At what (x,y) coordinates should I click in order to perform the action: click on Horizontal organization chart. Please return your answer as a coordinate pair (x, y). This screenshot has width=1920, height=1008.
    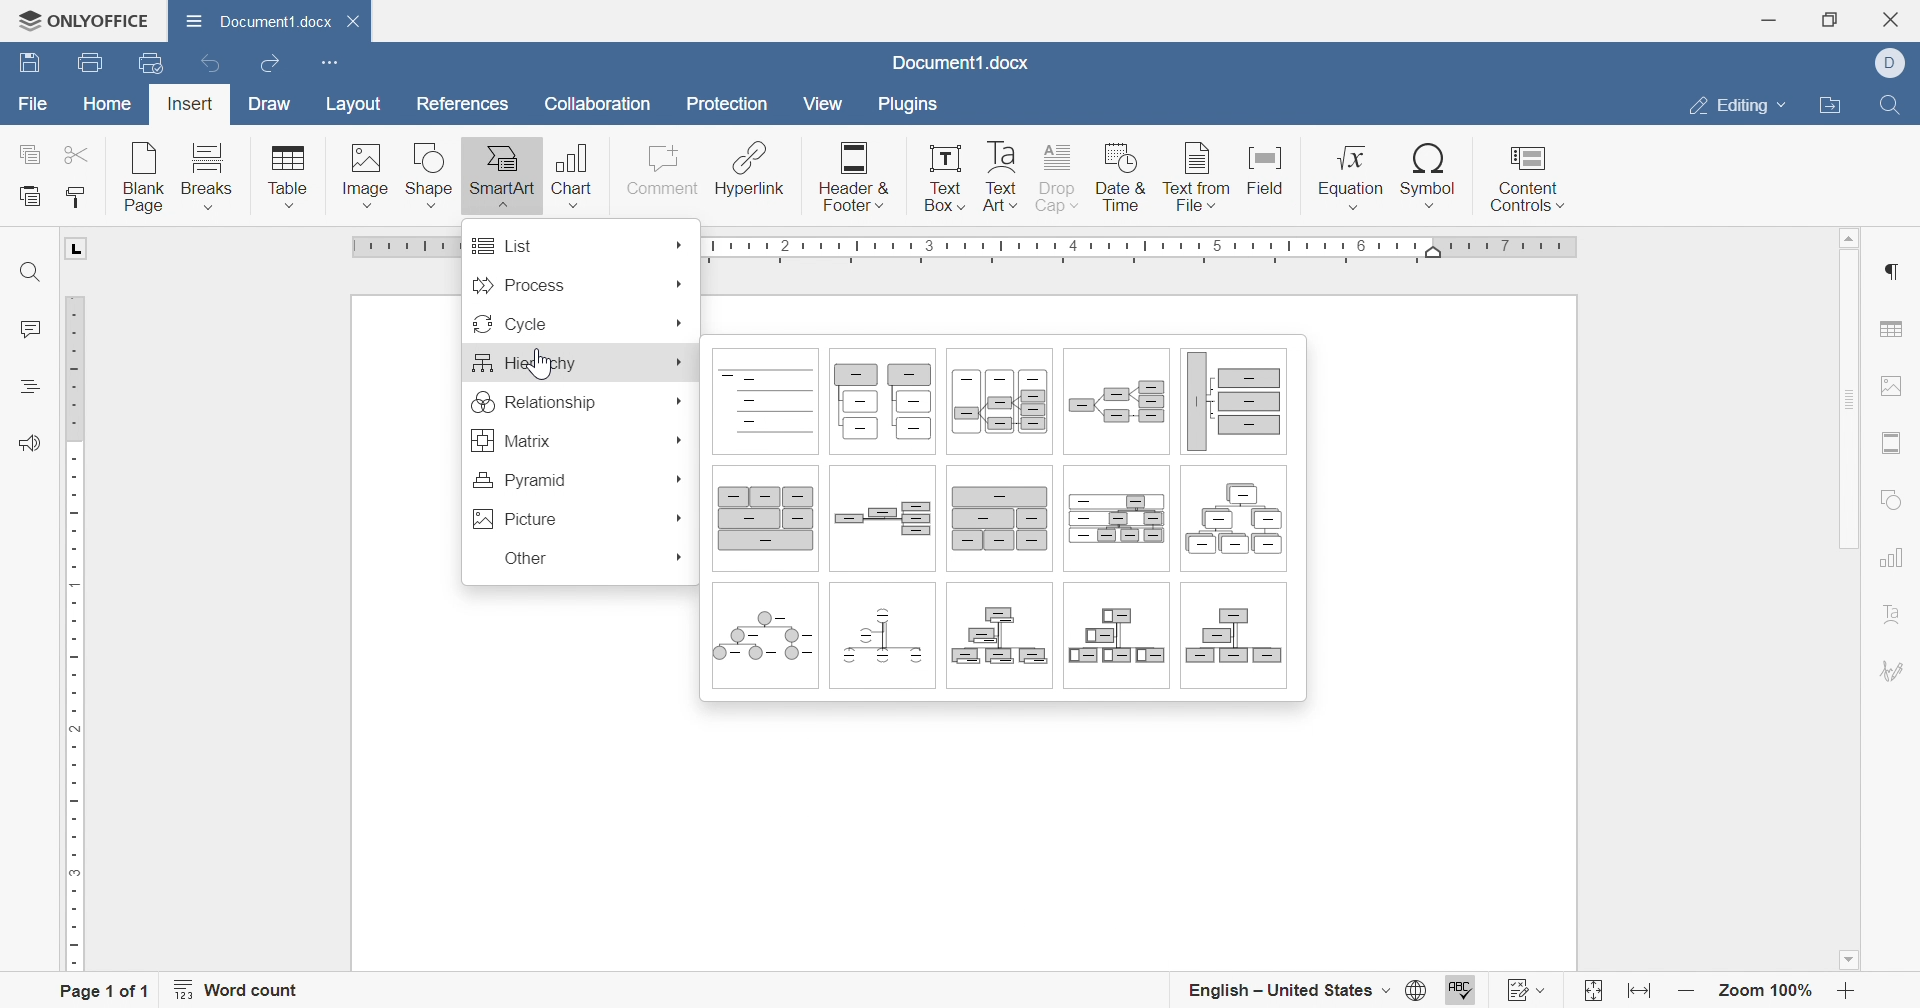
    Looking at the image, I should click on (884, 521).